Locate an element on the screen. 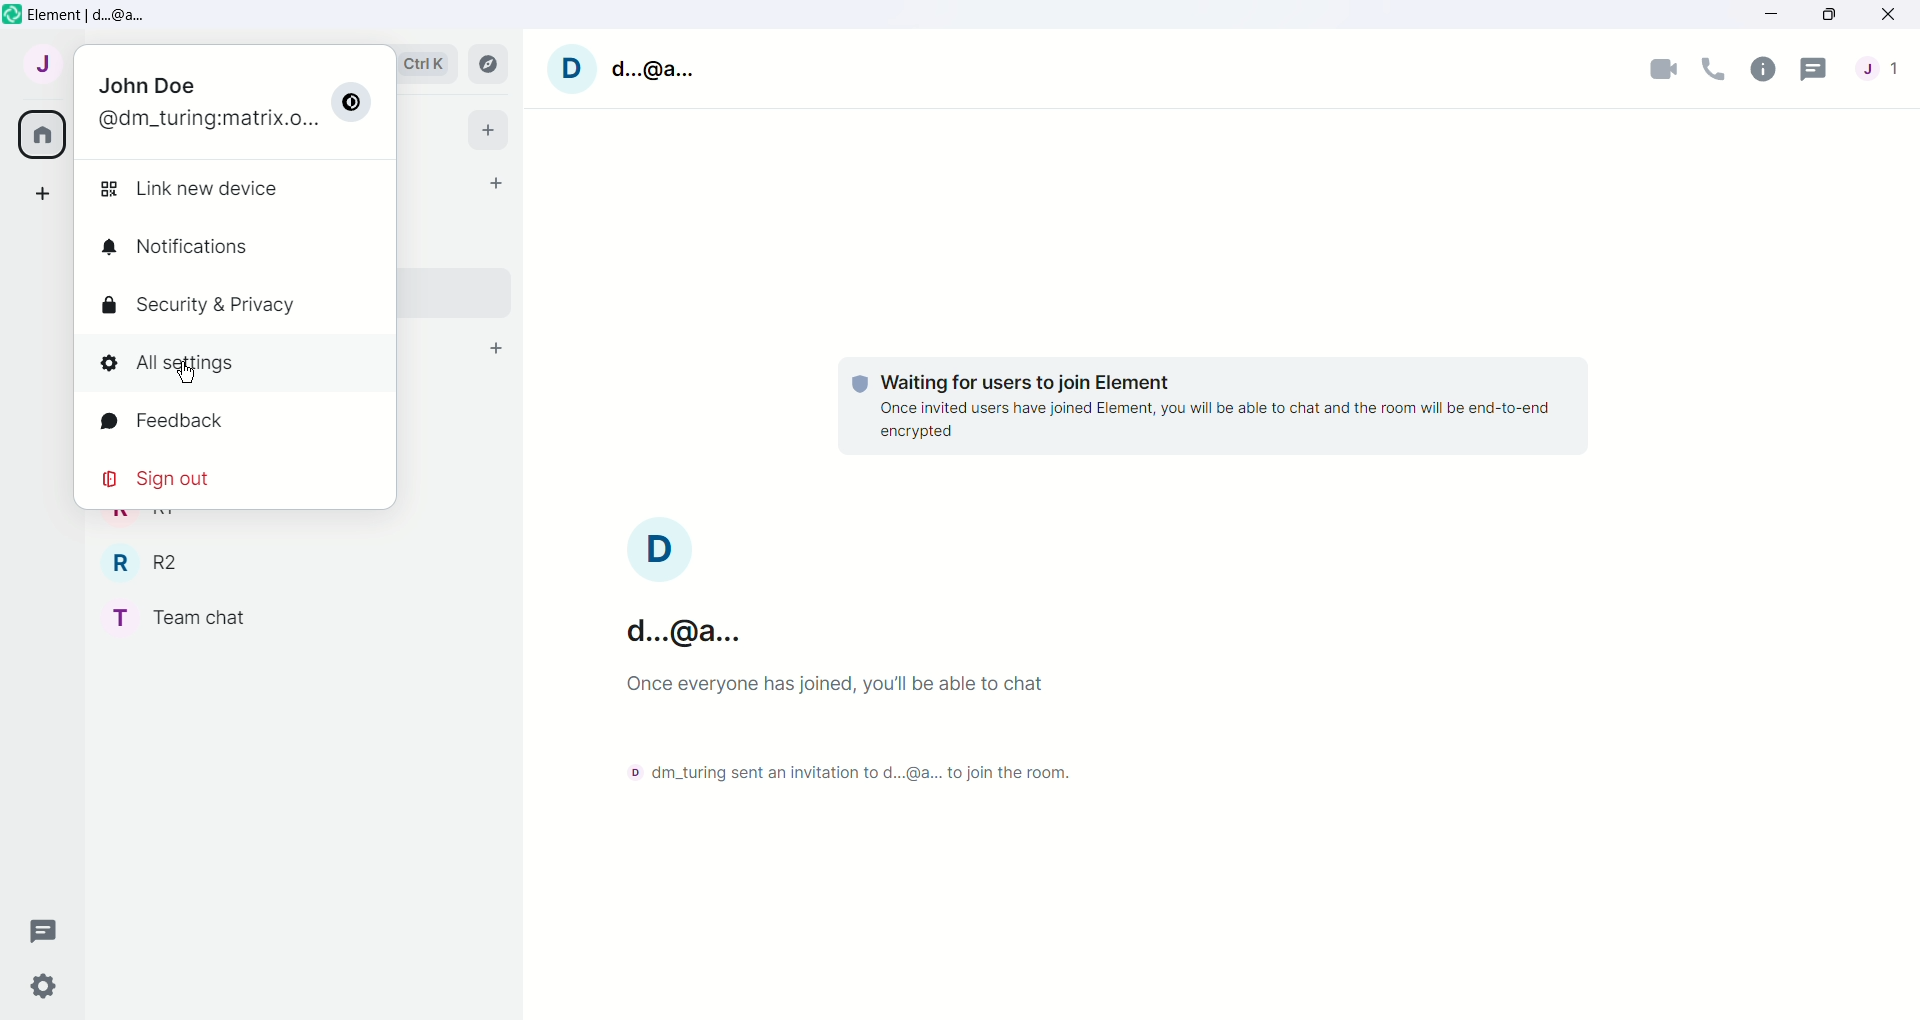  Minimize is located at coordinates (1773, 13).